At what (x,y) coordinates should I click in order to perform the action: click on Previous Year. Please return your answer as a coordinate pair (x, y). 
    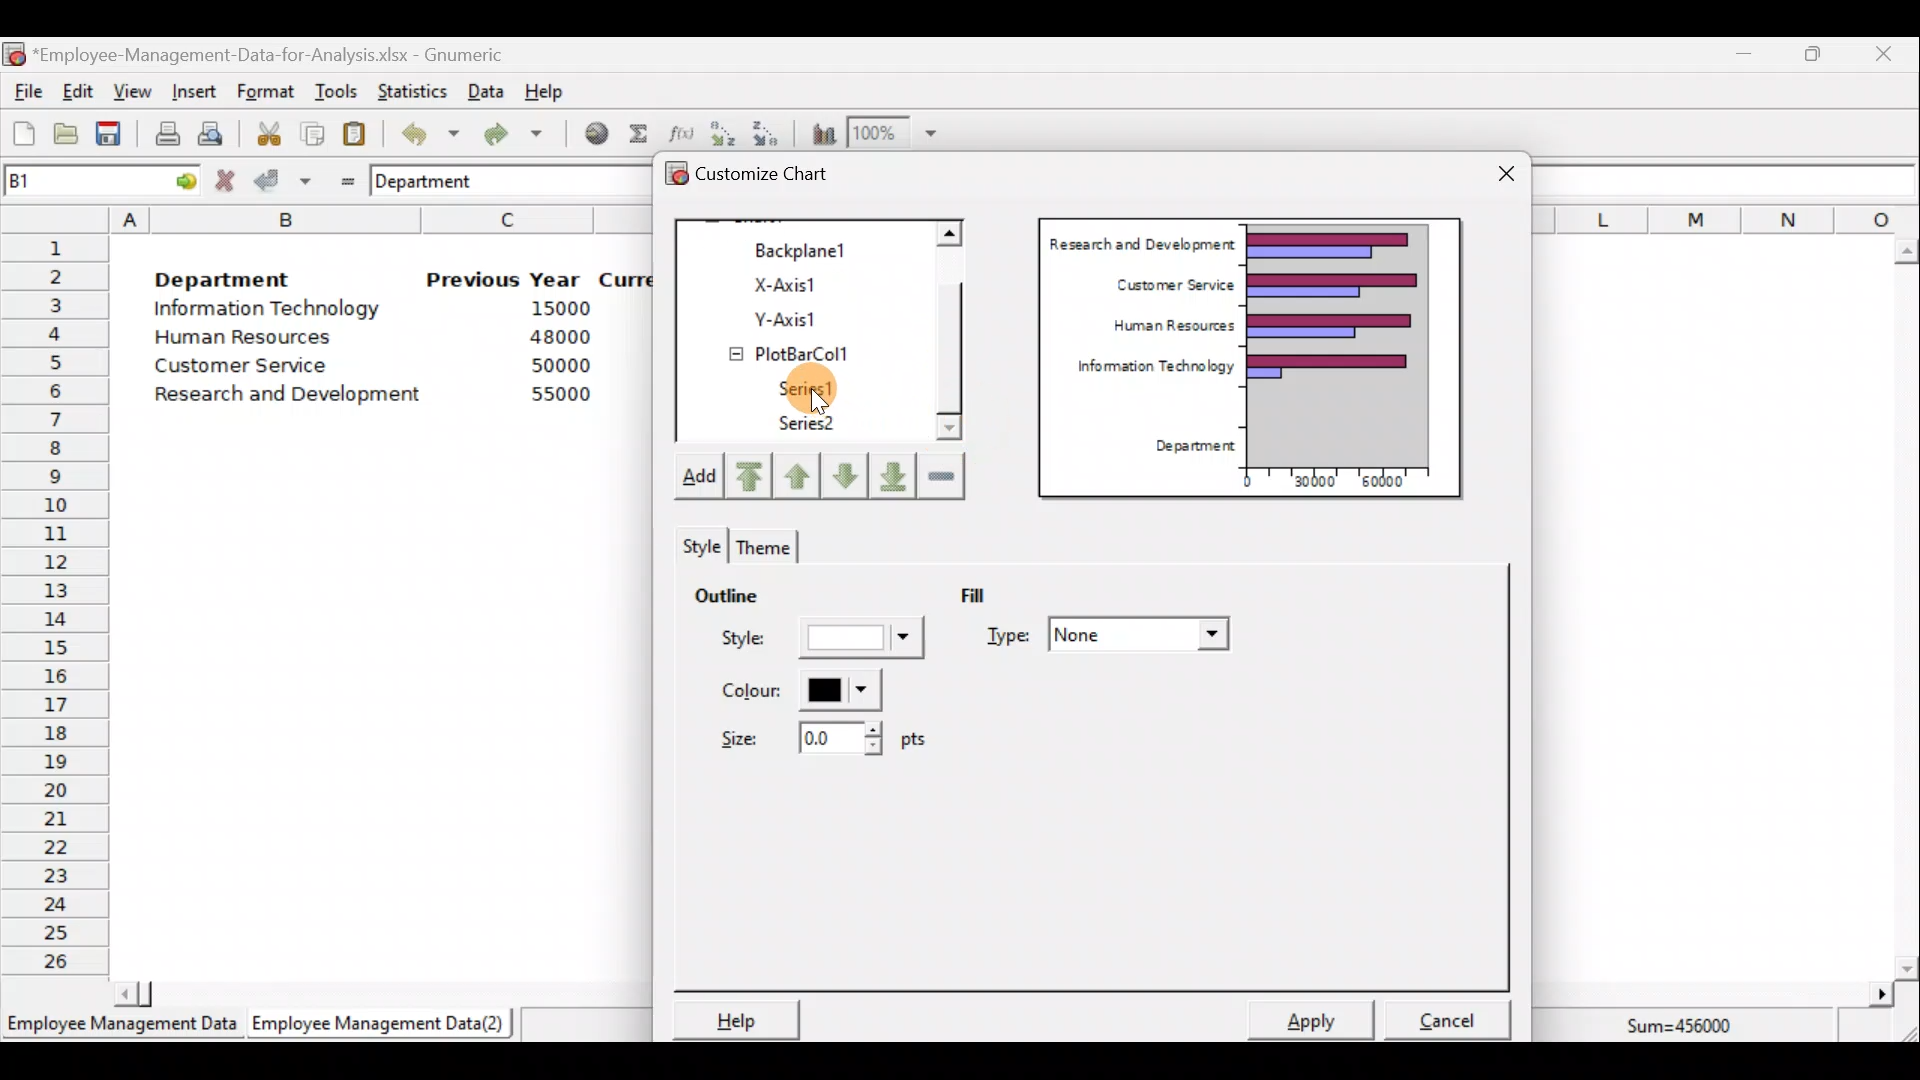
    Looking at the image, I should click on (504, 280).